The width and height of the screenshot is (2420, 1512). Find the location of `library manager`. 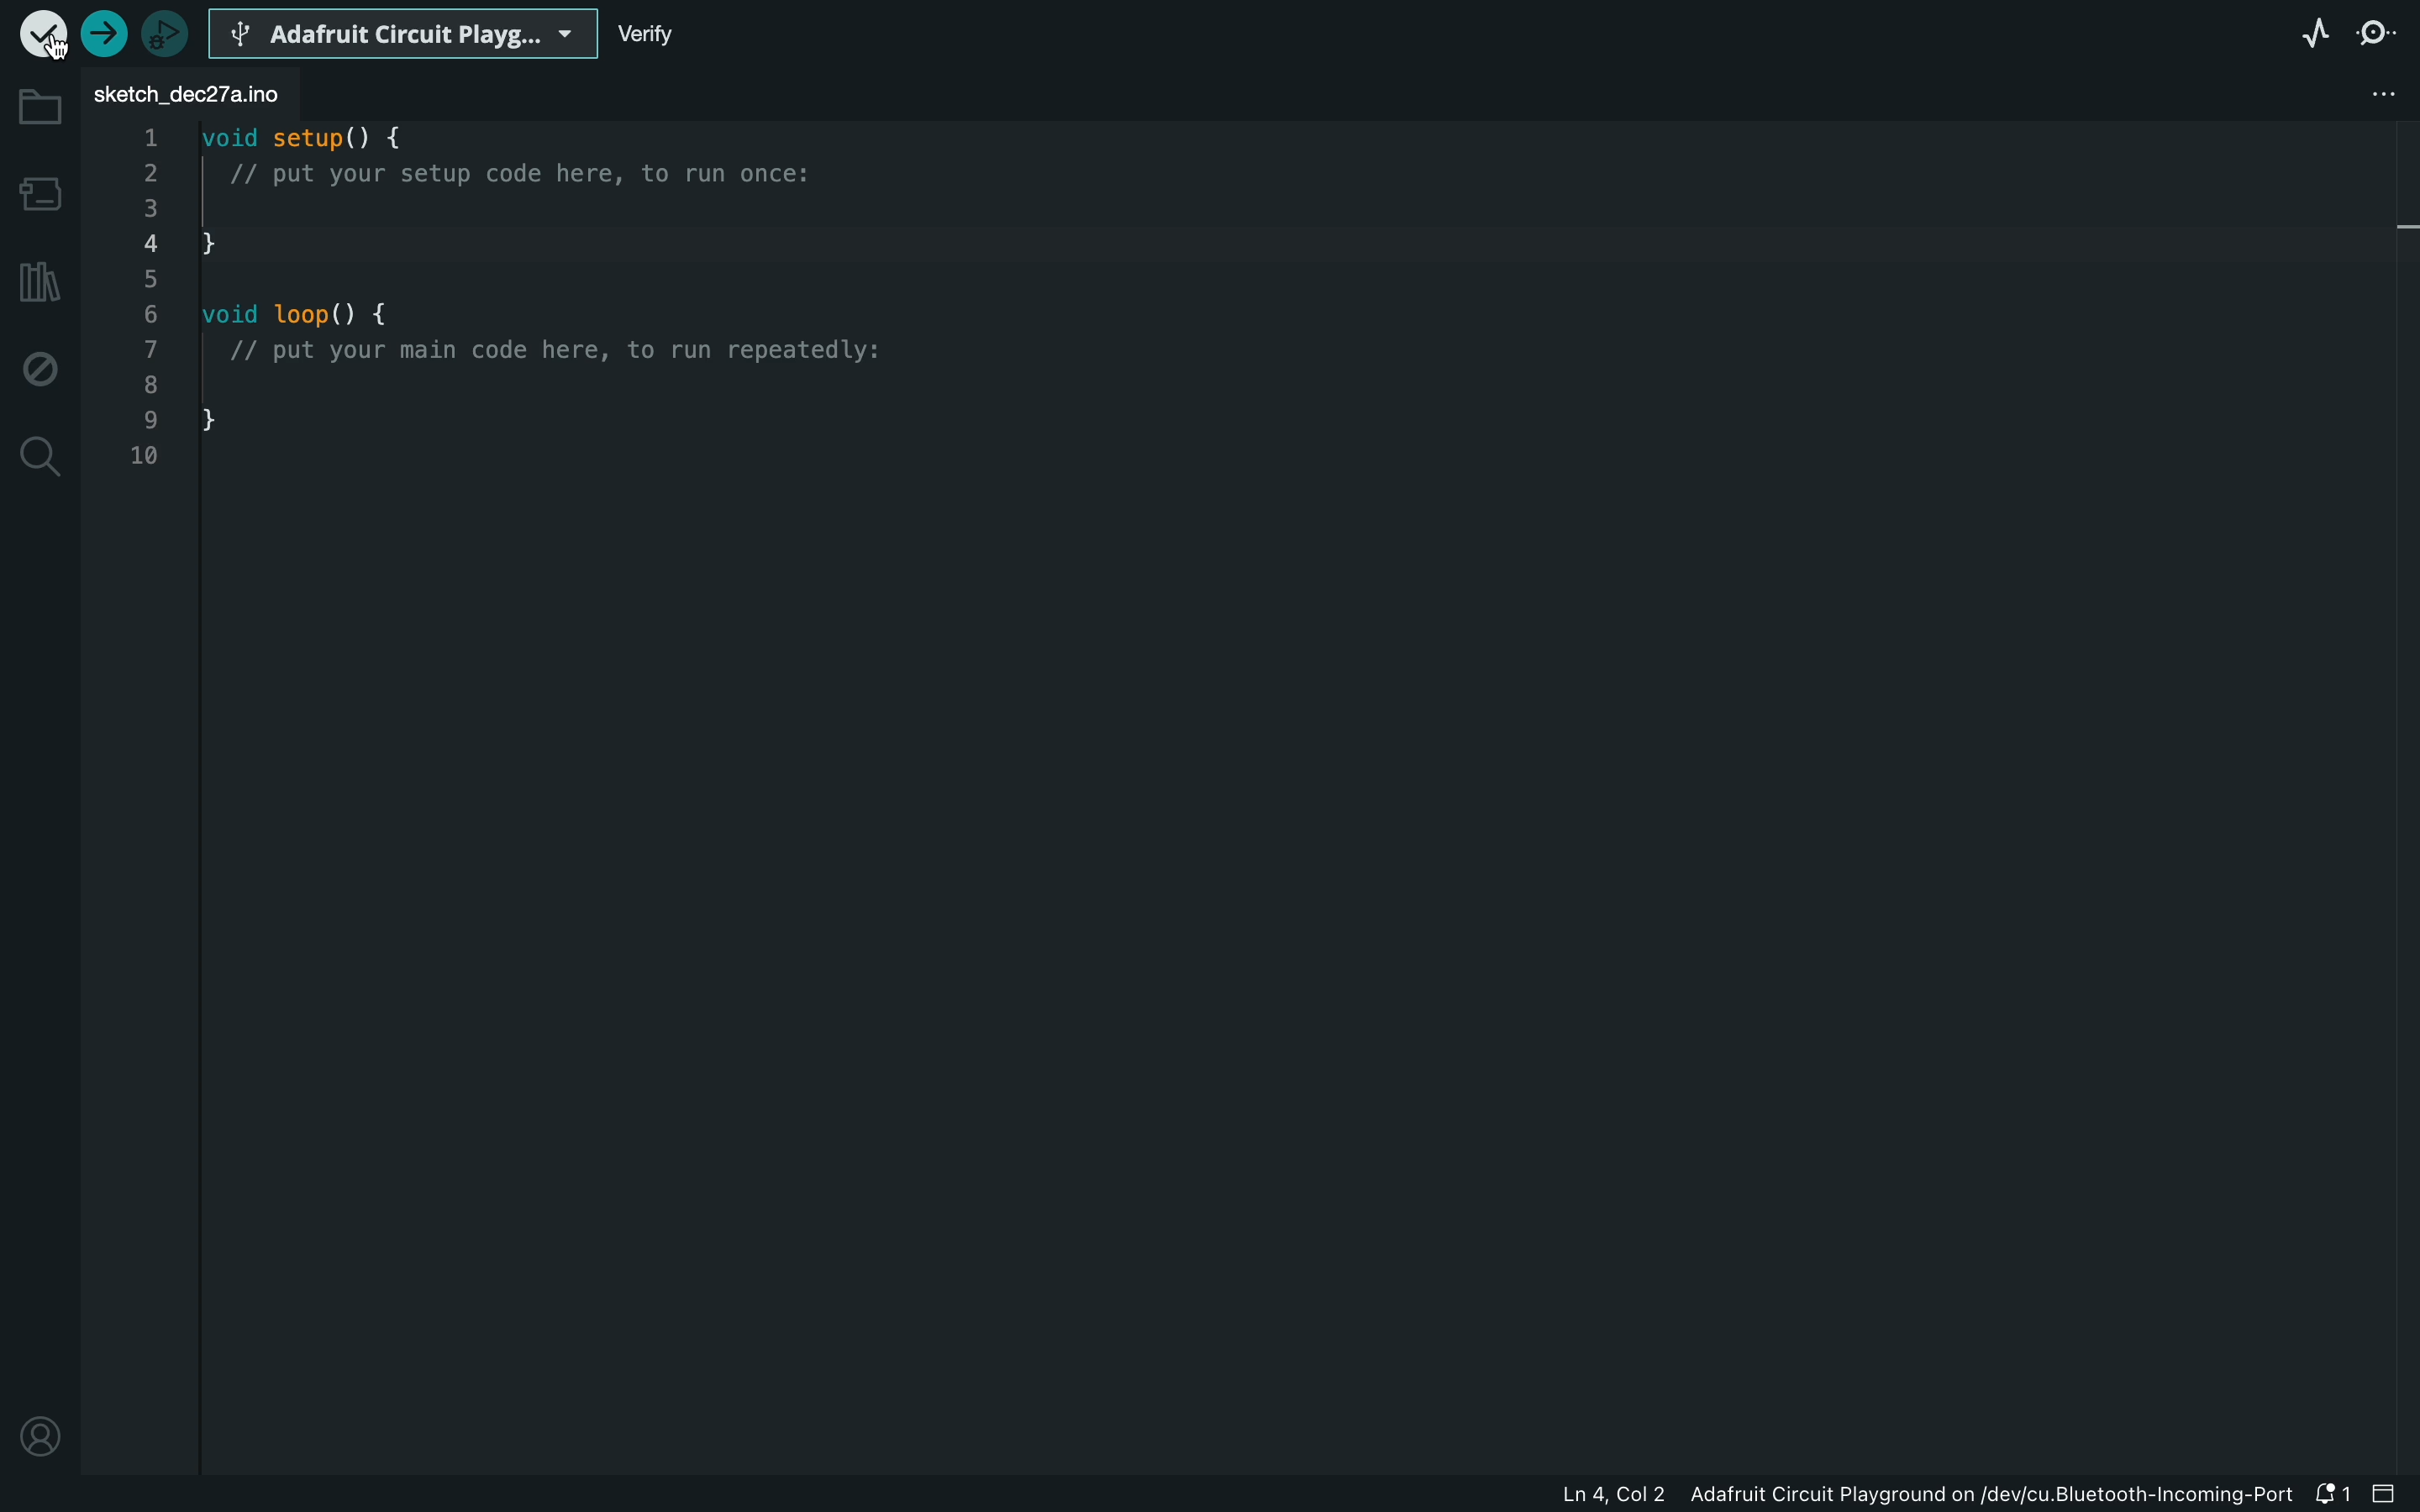

library manager is located at coordinates (35, 280).